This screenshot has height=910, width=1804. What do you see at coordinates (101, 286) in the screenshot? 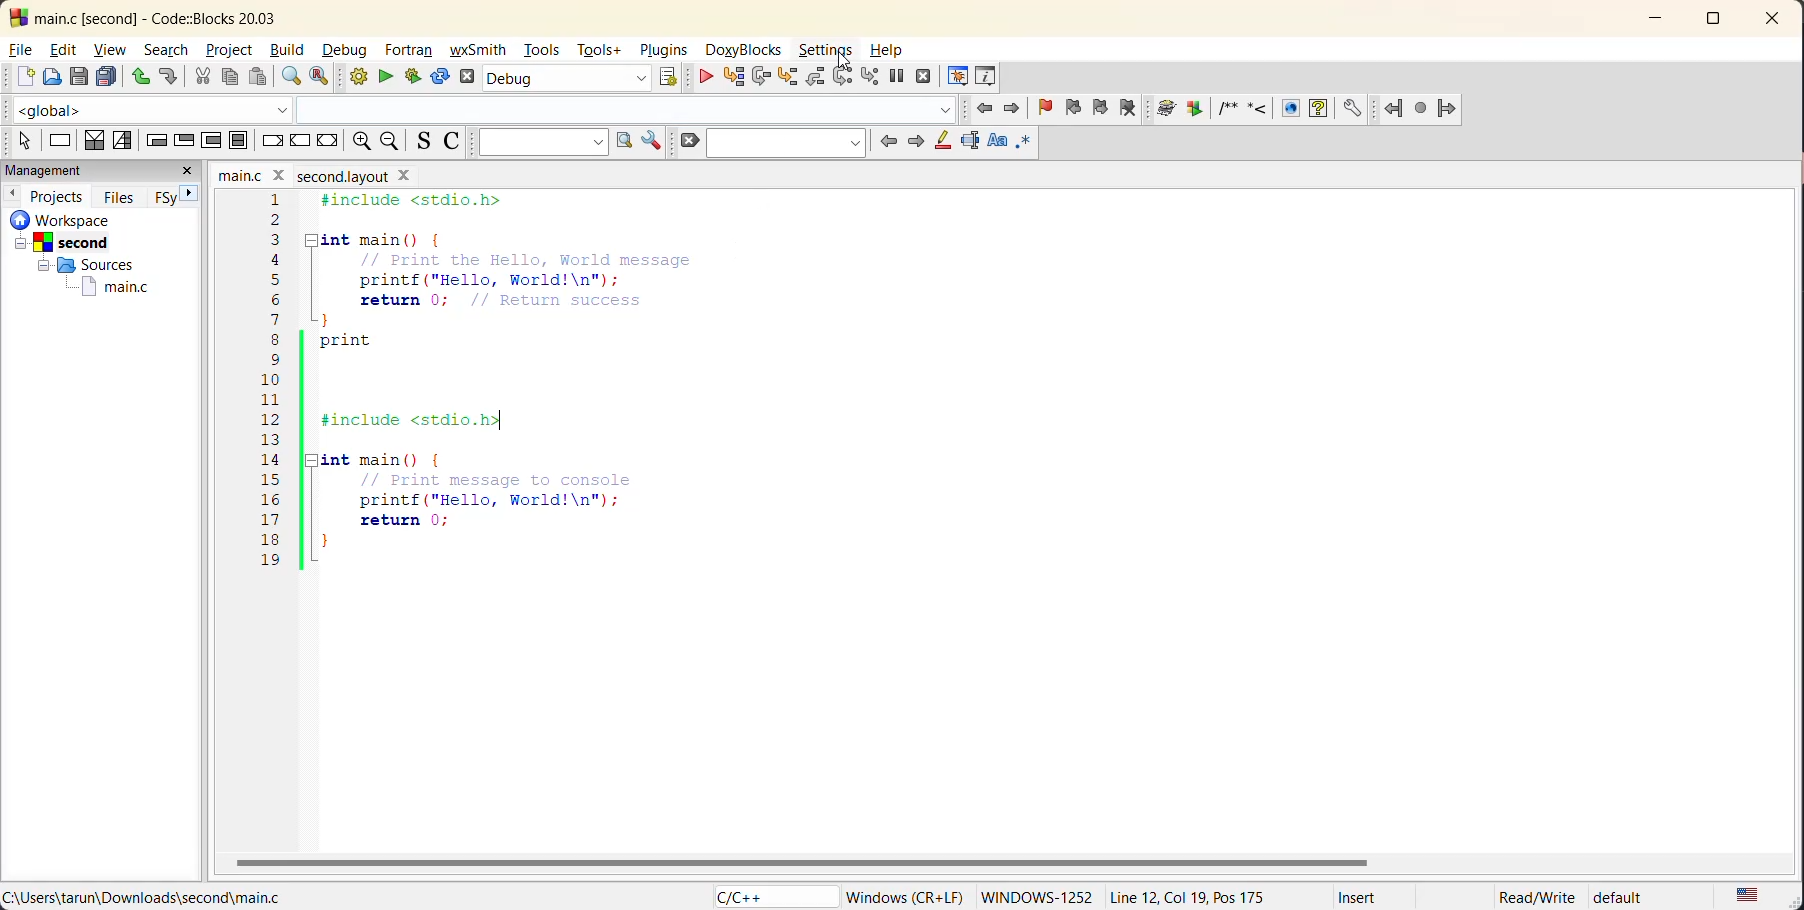
I see `main.c` at bounding box center [101, 286].